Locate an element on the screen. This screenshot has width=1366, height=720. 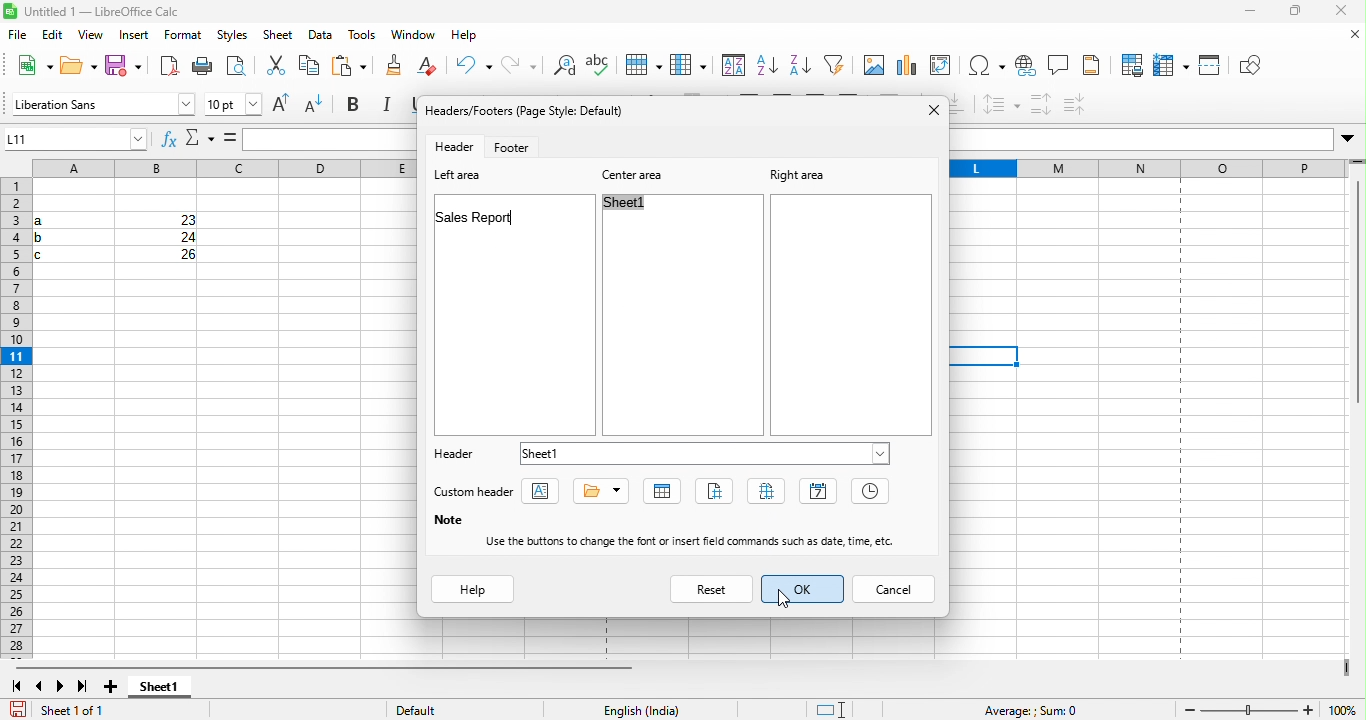
text attribute is located at coordinates (547, 494).